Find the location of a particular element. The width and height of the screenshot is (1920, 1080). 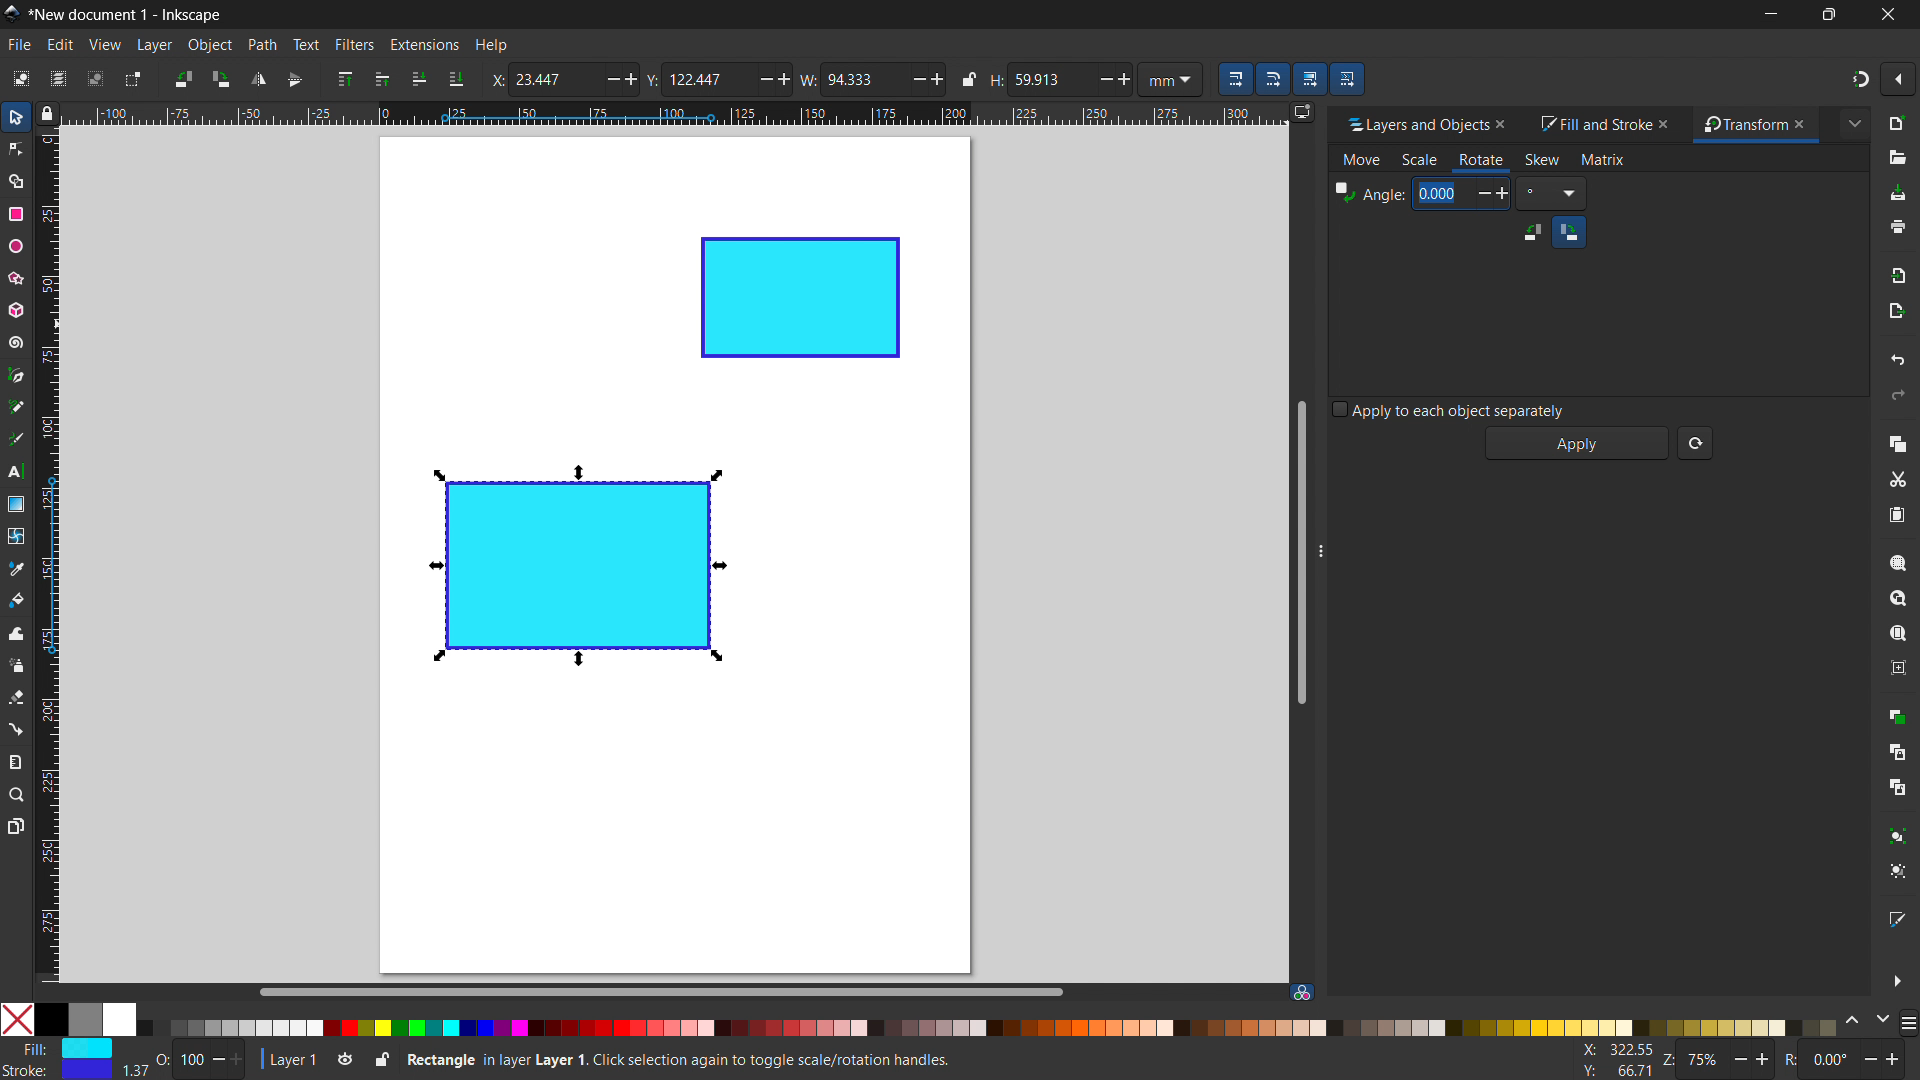

rotate 90 cw is located at coordinates (220, 79).